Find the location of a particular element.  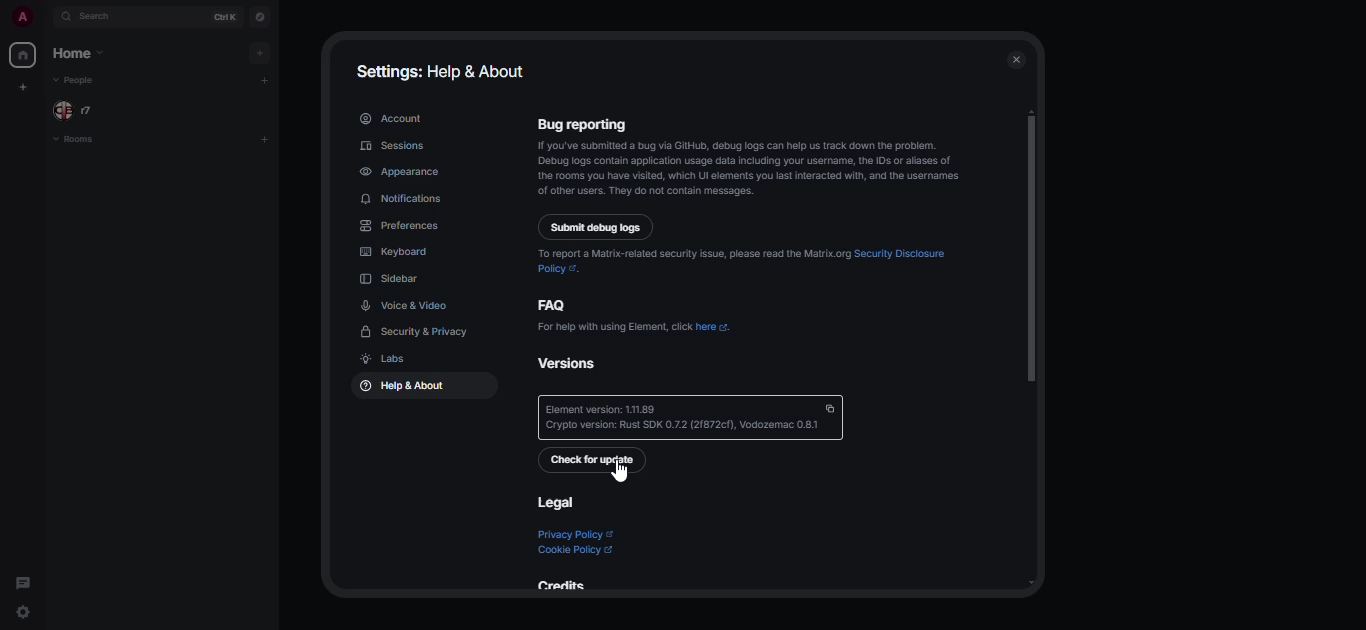

help & about is located at coordinates (399, 387).